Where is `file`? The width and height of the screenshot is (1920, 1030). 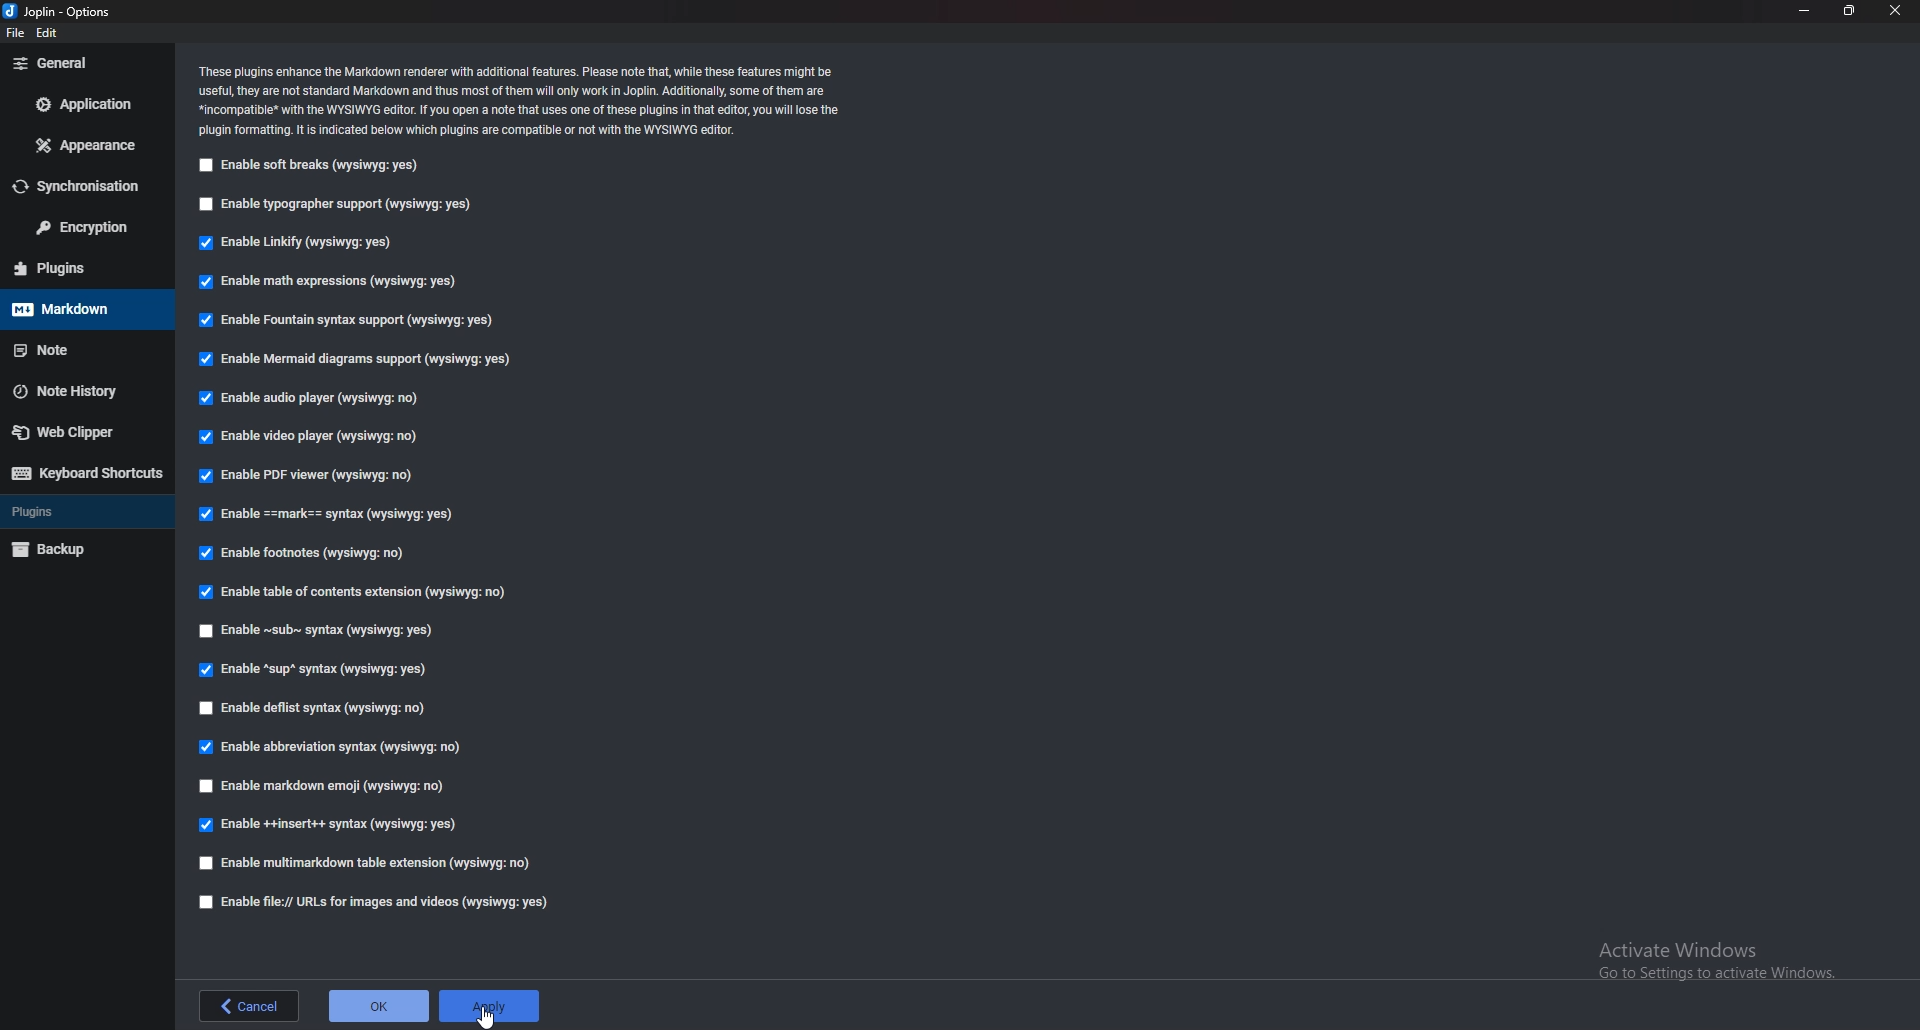
file is located at coordinates (17, 33).